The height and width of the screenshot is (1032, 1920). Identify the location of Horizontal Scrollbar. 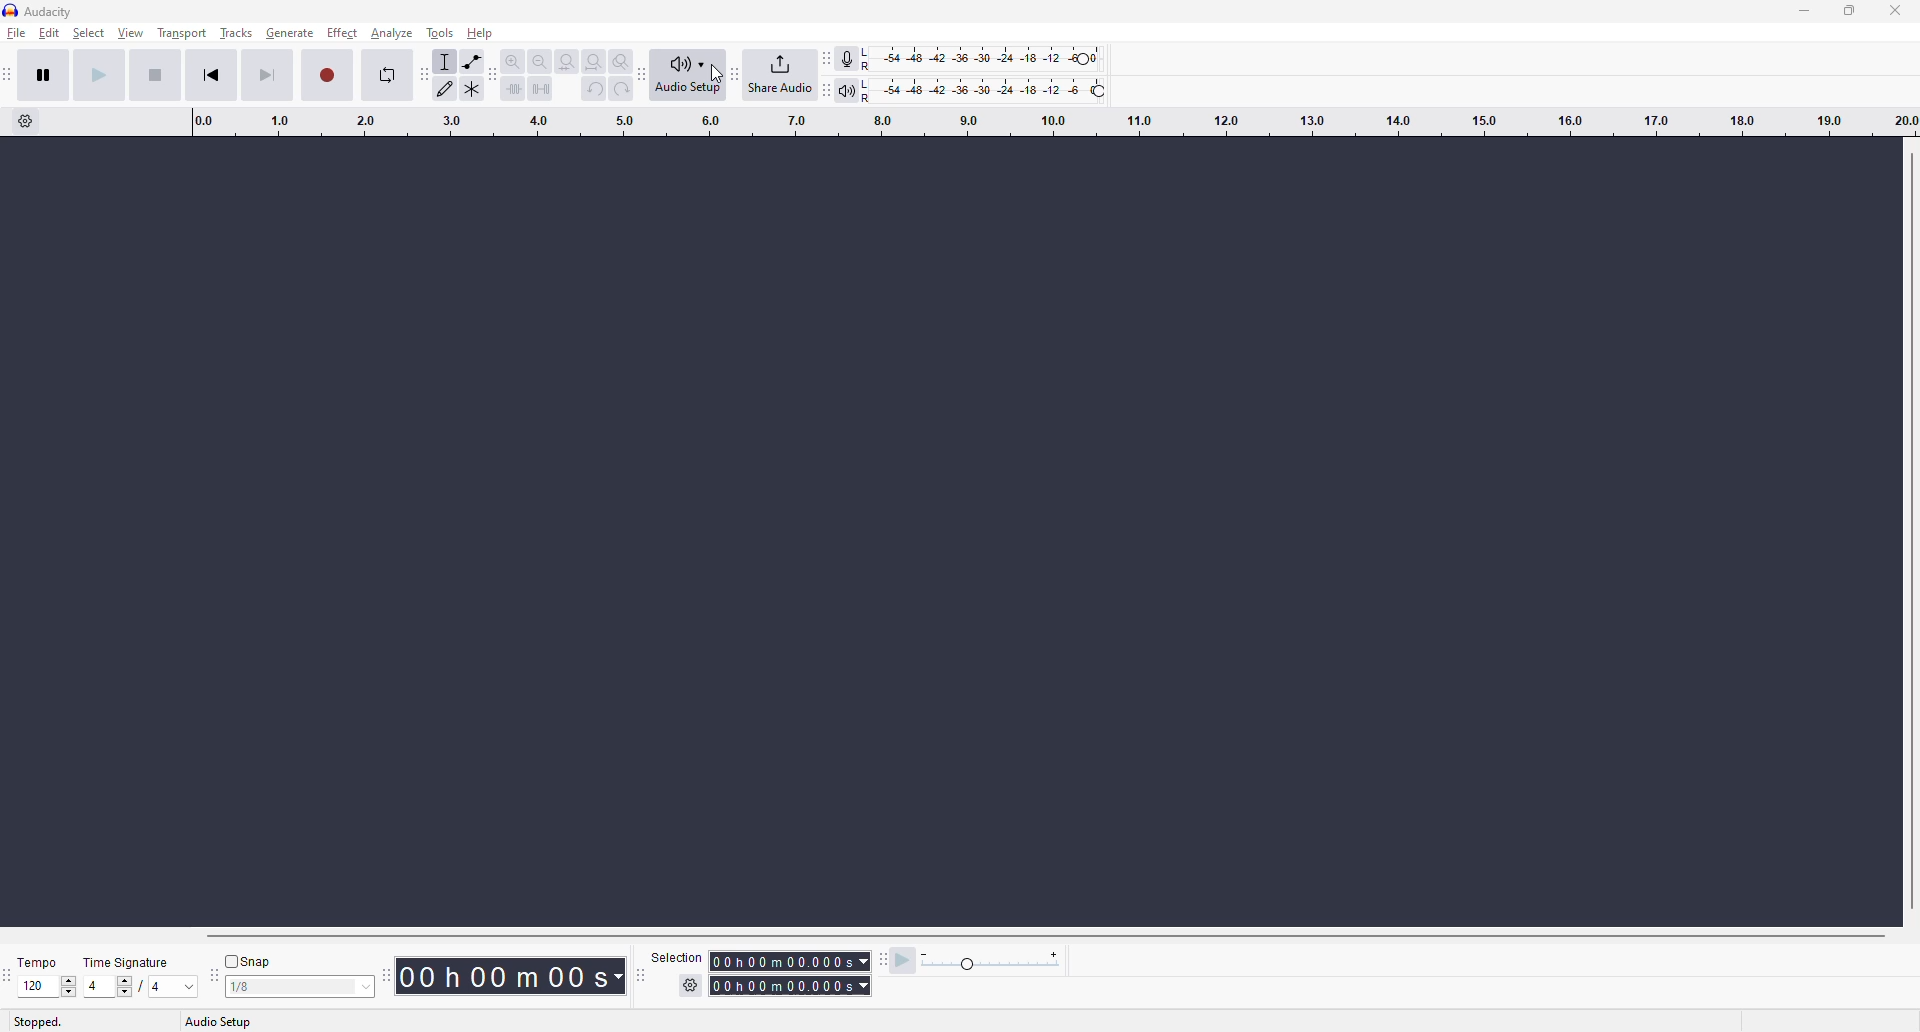
(1027, 929).